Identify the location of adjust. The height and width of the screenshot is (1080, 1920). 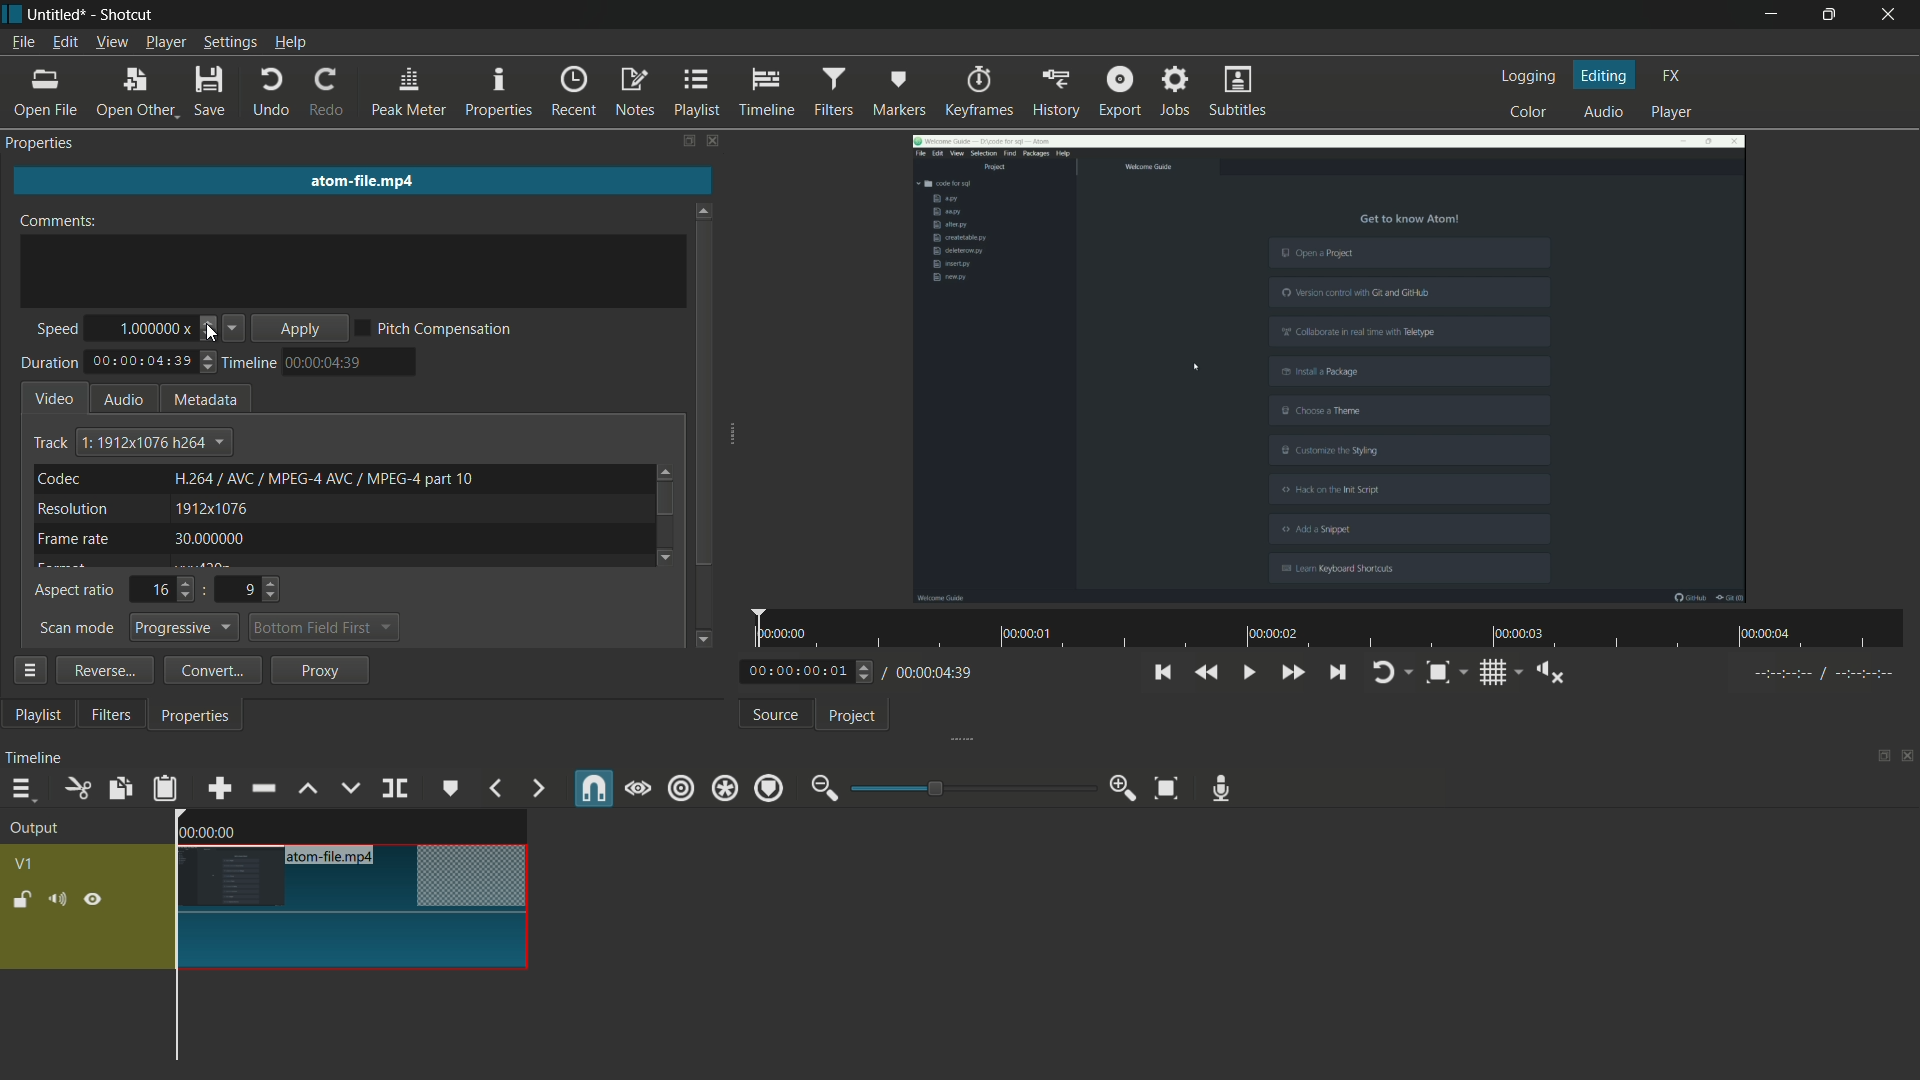
(210, 366).